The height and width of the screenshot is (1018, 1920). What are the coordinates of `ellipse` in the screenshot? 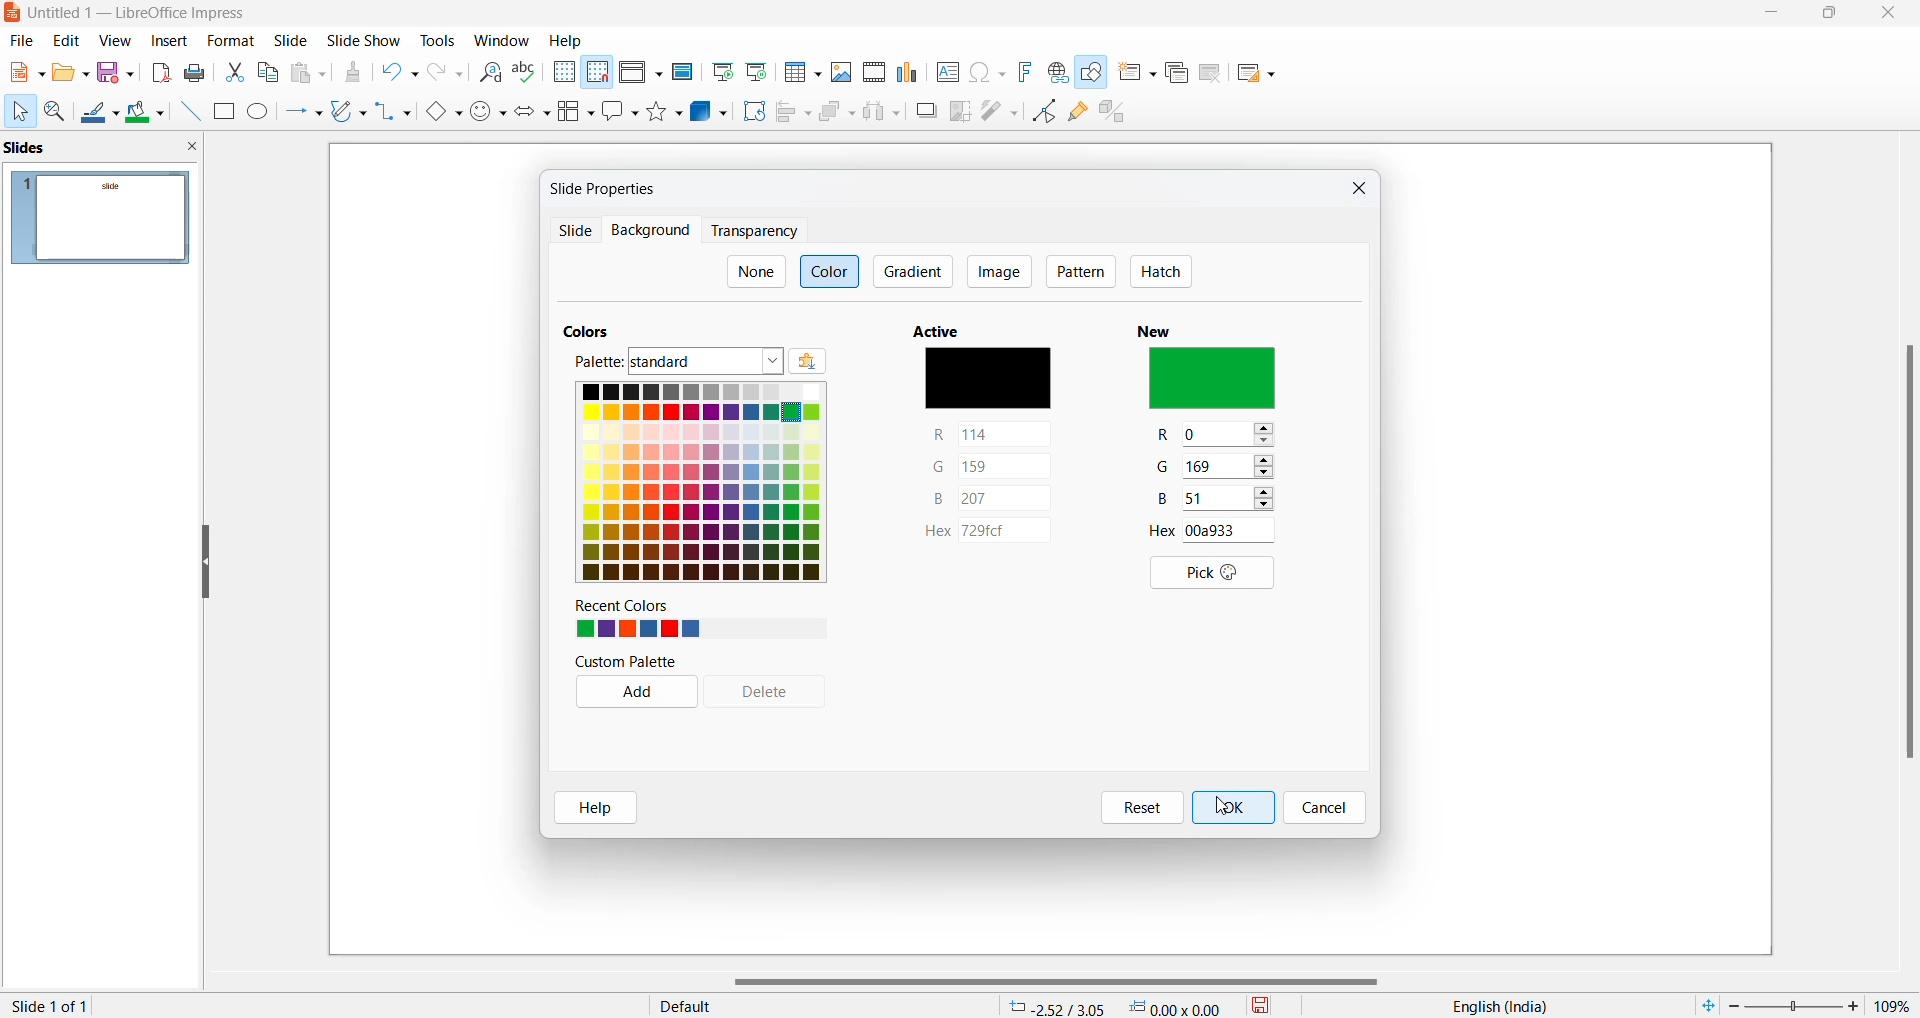 It's located at (260, 113).